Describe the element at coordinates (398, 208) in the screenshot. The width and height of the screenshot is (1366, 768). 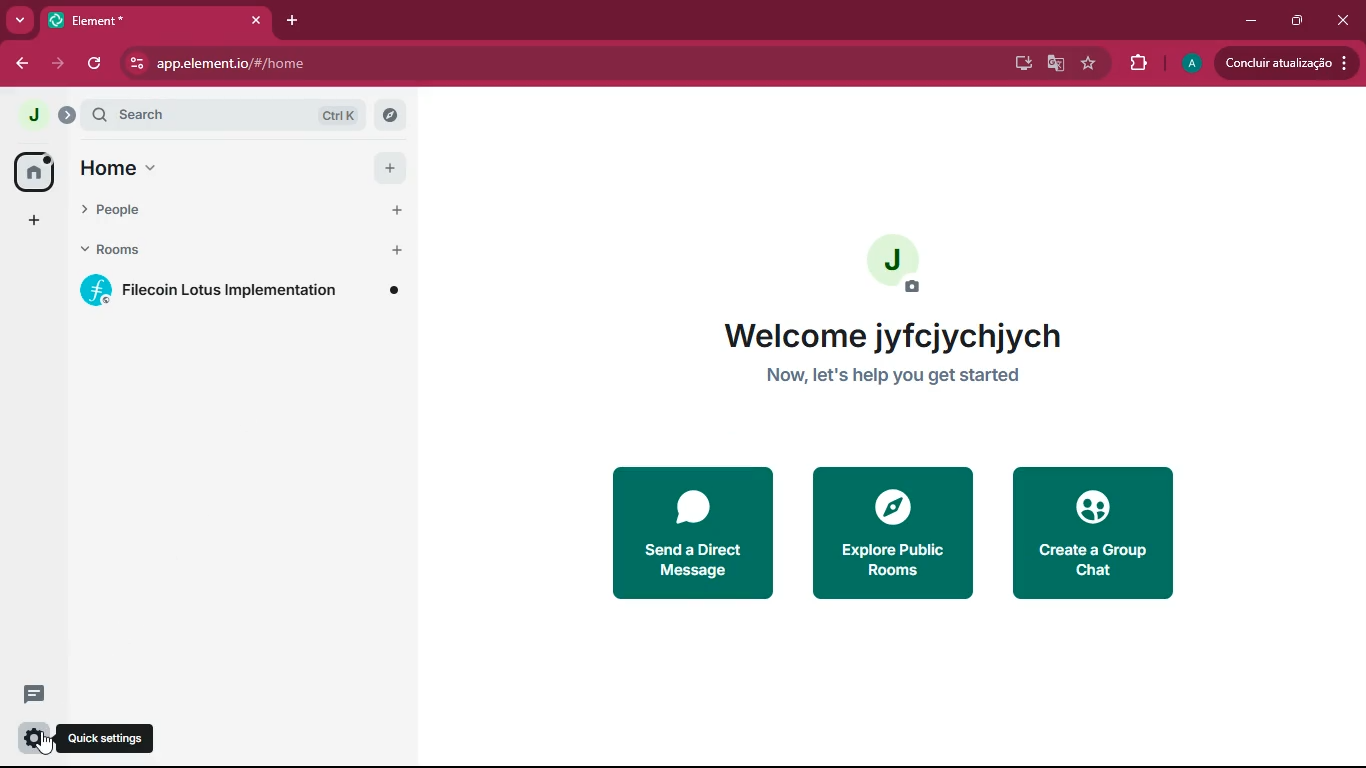
I see `add button` at that location.